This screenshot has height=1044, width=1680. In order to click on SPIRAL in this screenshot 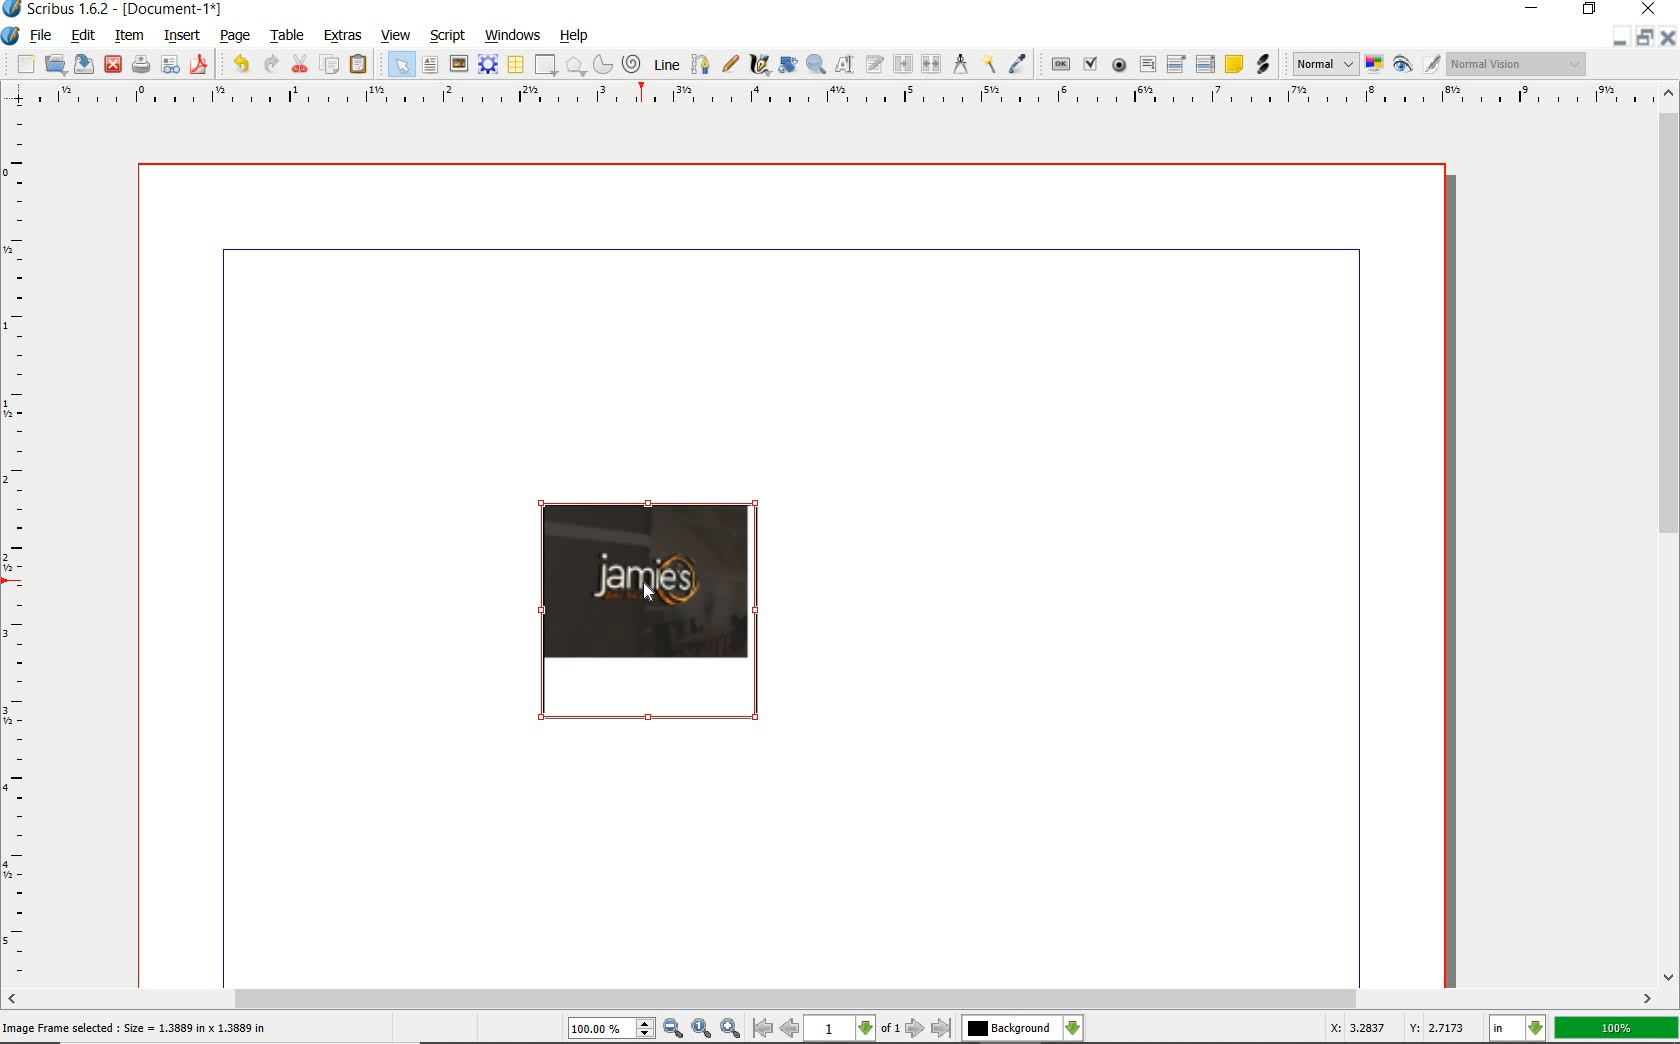, I will do `click(632, 63)`.